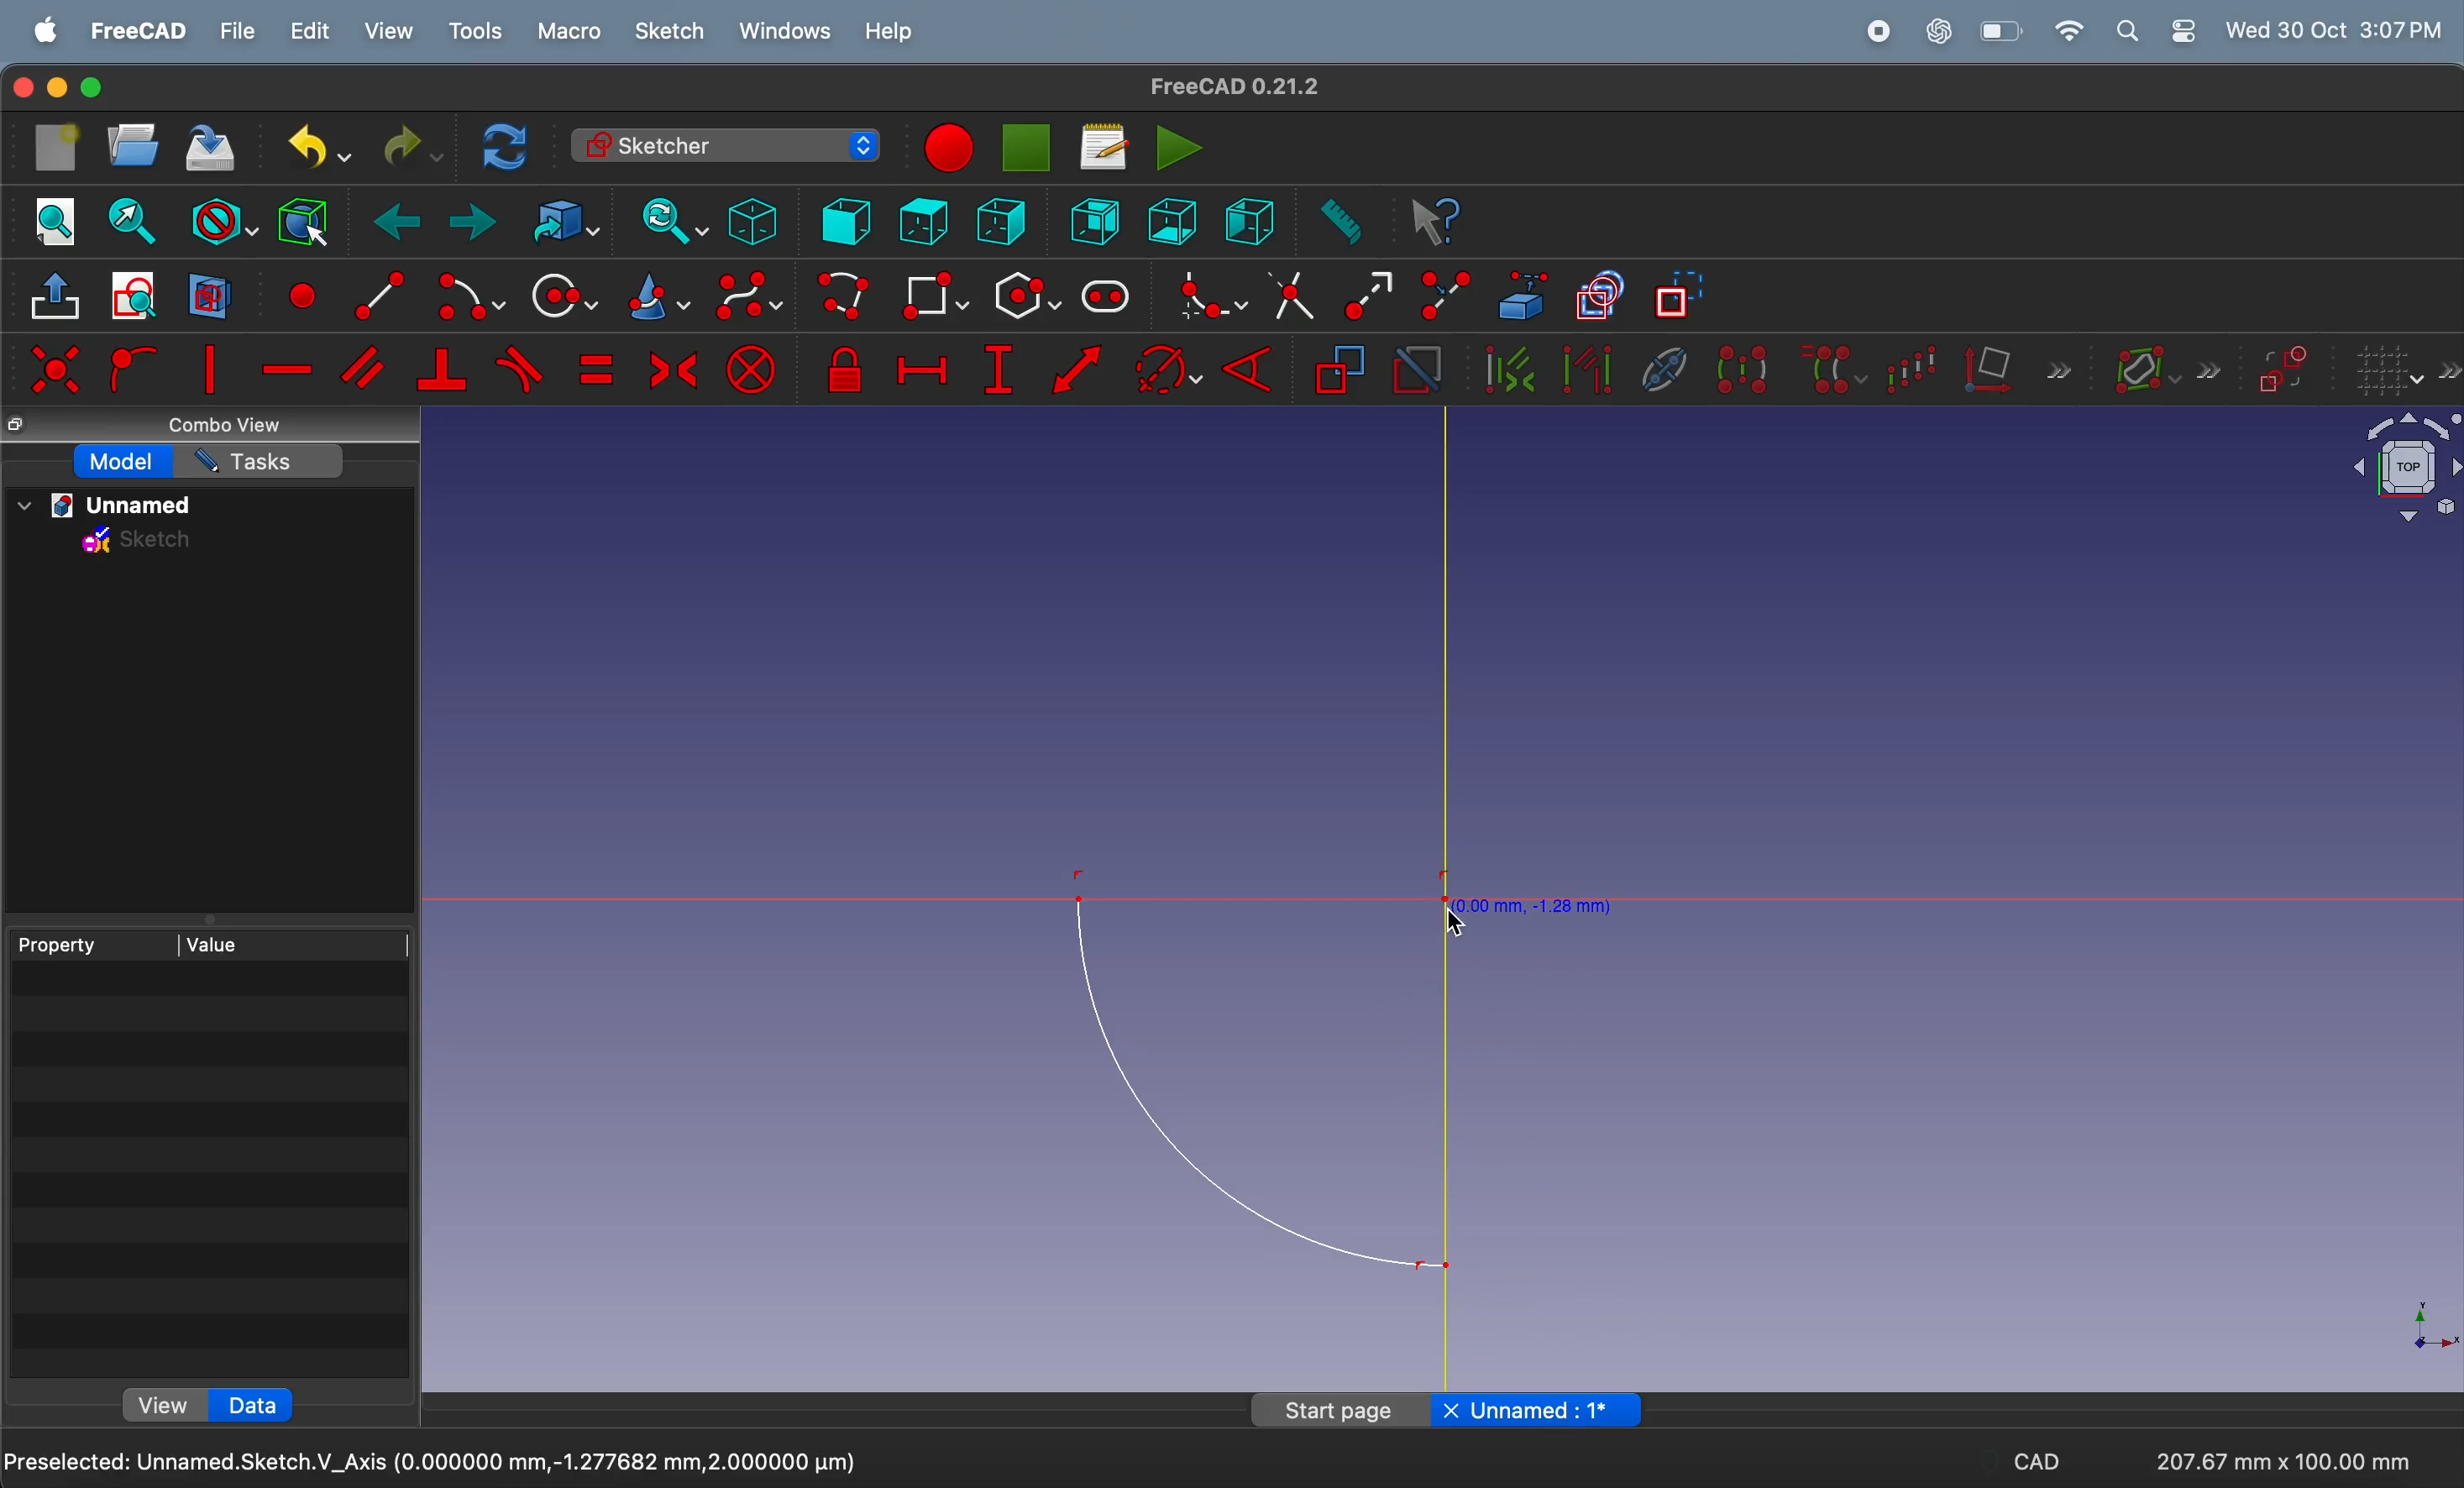  What do you see at coordinates (521, 369) in the screenshot?
I see `constrain tangent` at bounding box center [521, 369].